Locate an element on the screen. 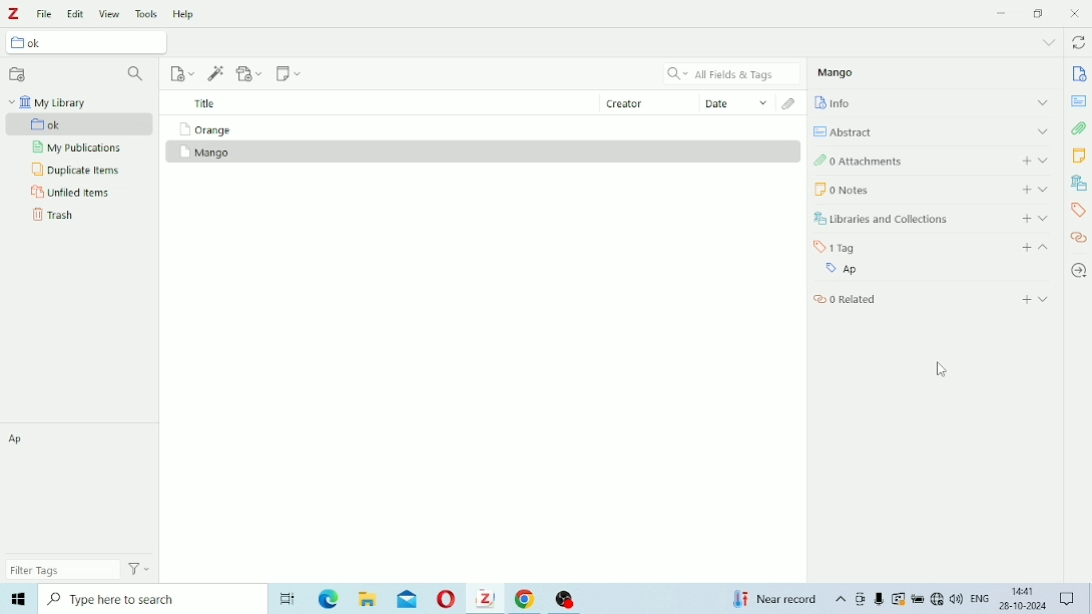  New Collection is located at coordinates (17, 75).